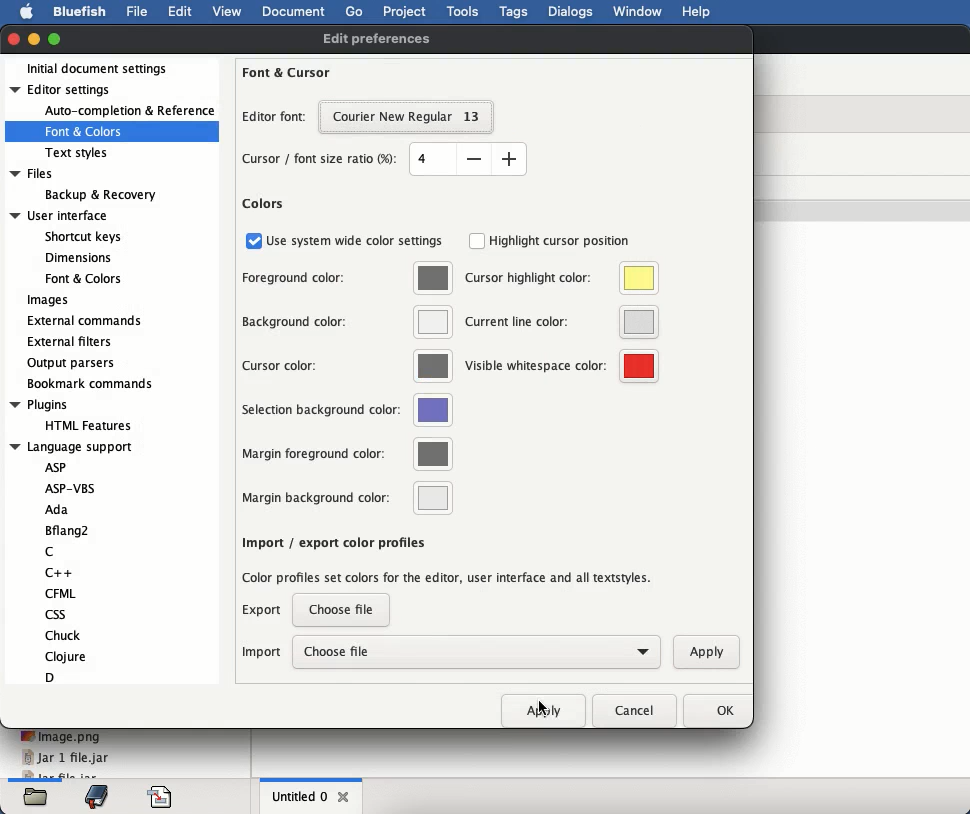 The height and width of the screenshot is (814, 970). What do you see at coordinates (632, 710) in the screenshot?
I see `cancel` at bounding box center [632, 710].